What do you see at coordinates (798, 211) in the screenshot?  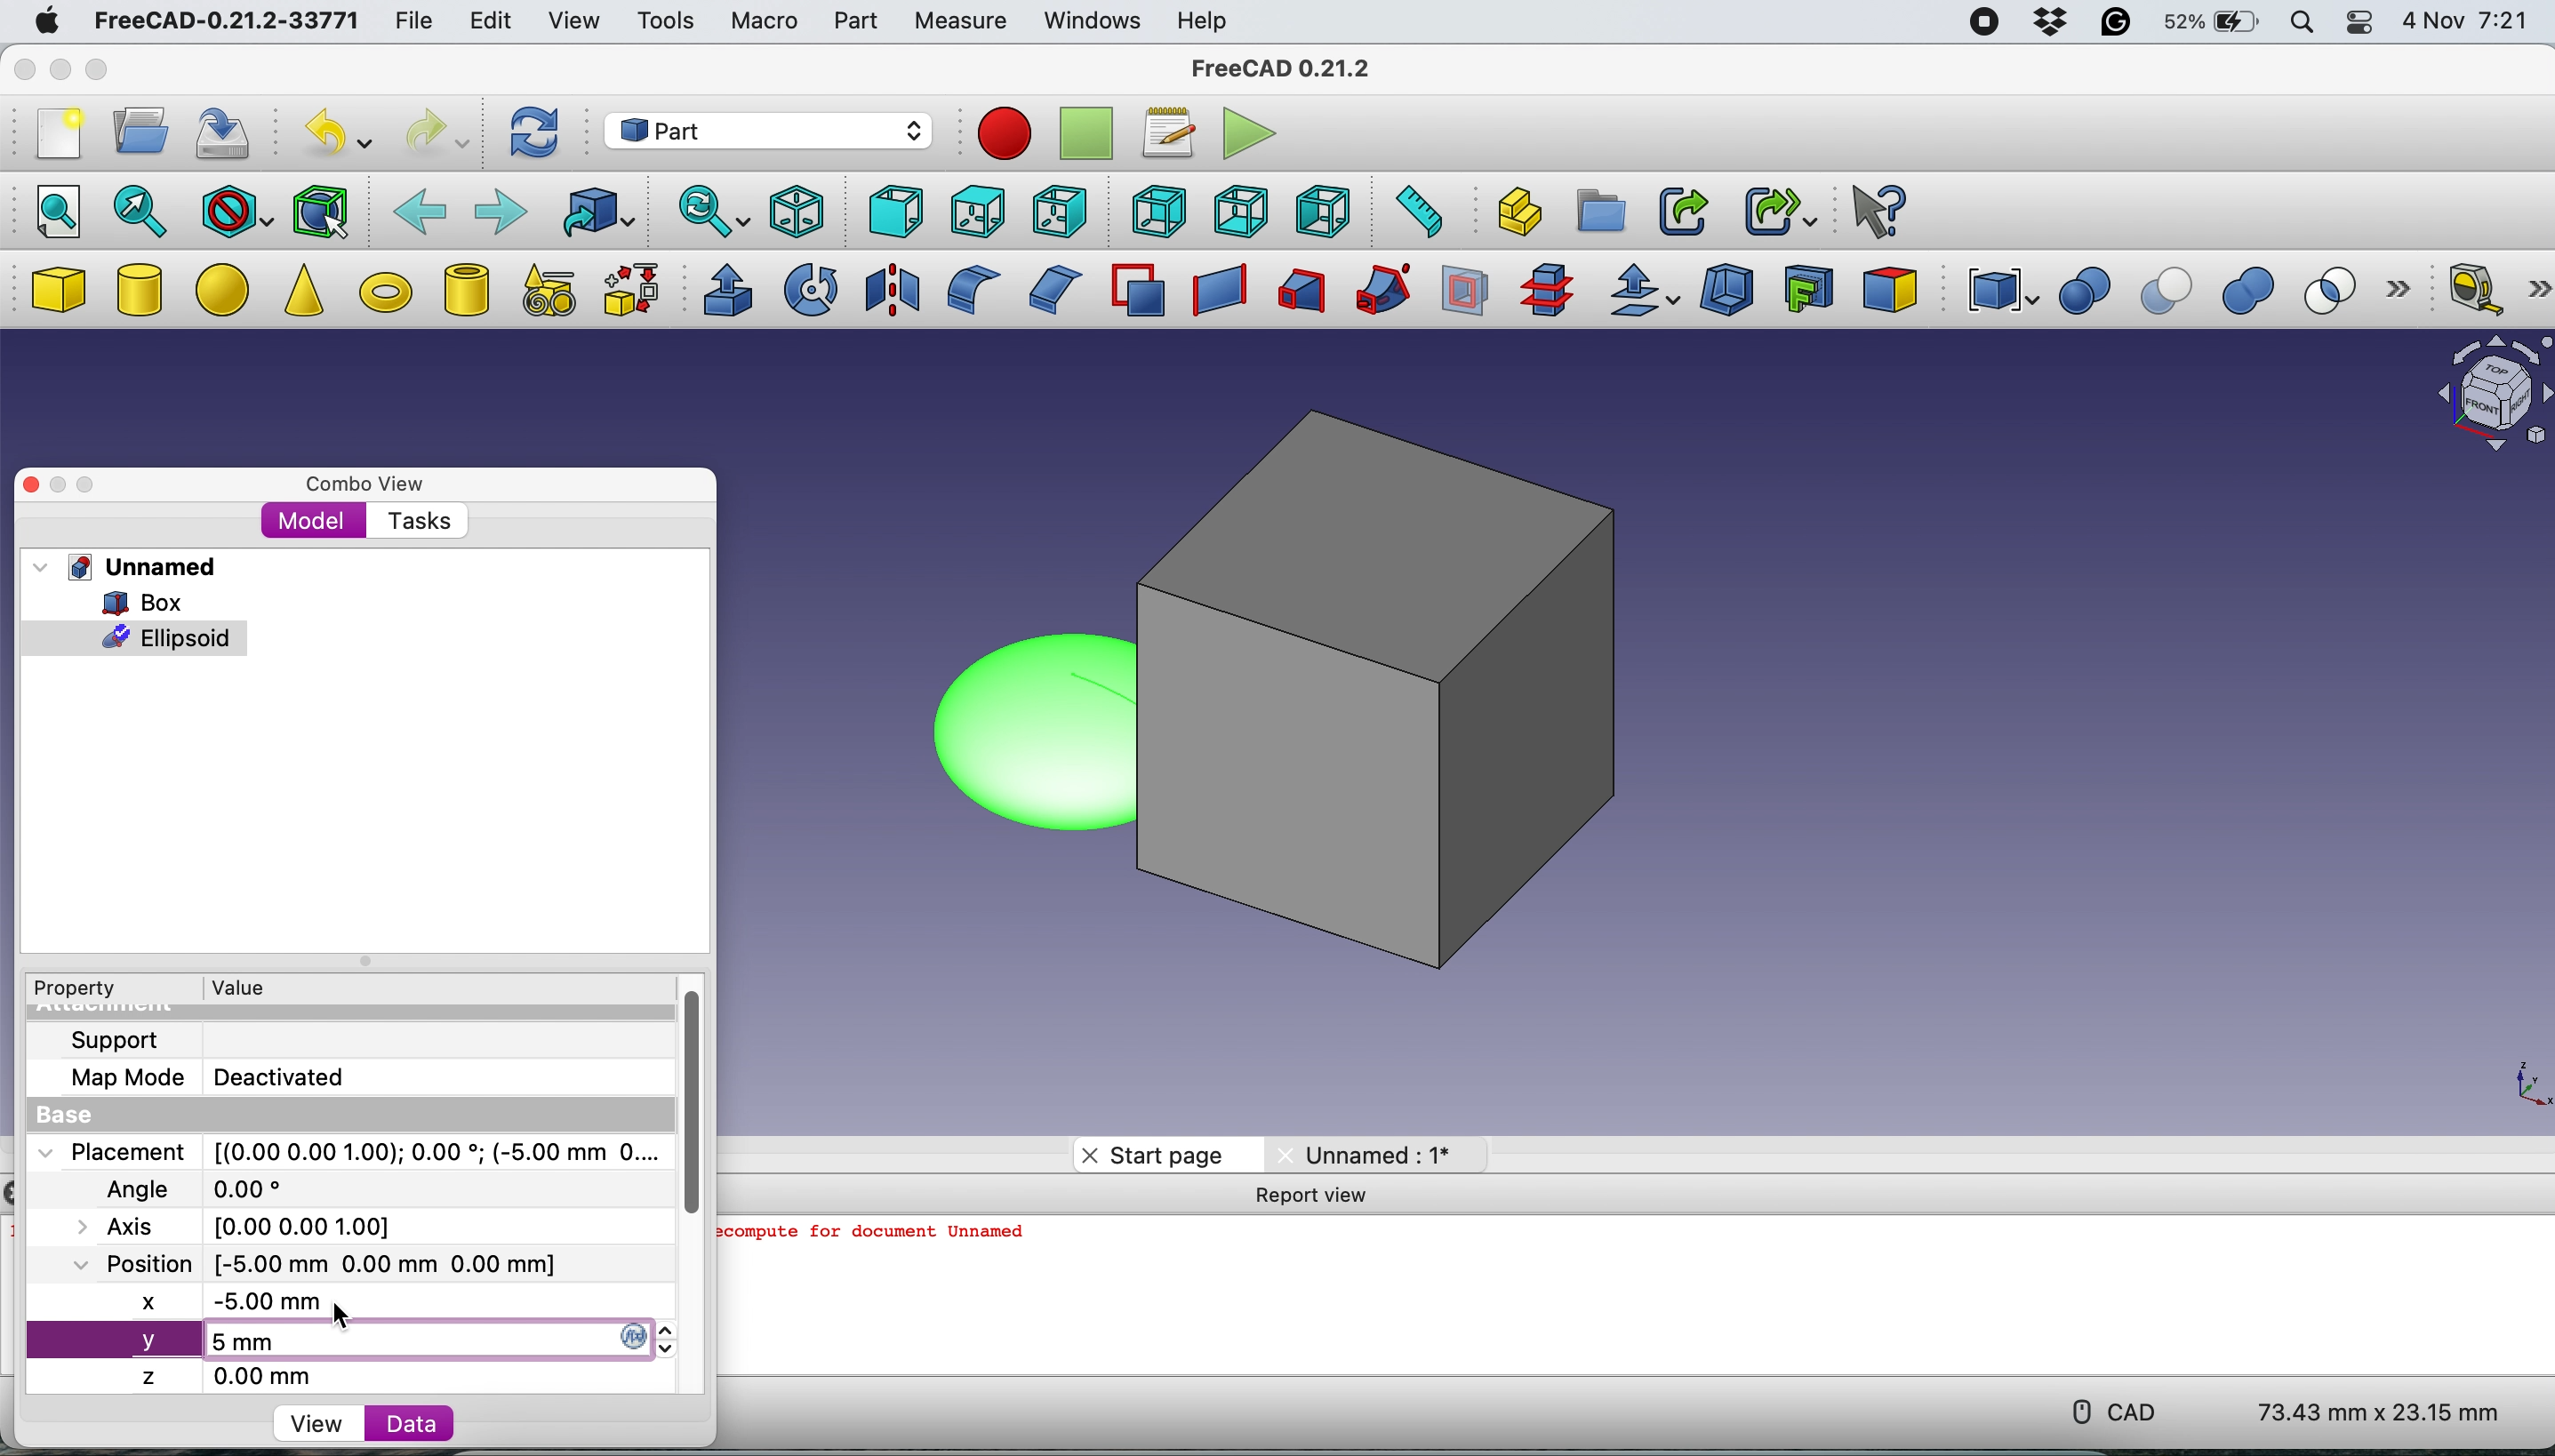 I see `isometric view` at bounding box center [798, 211].